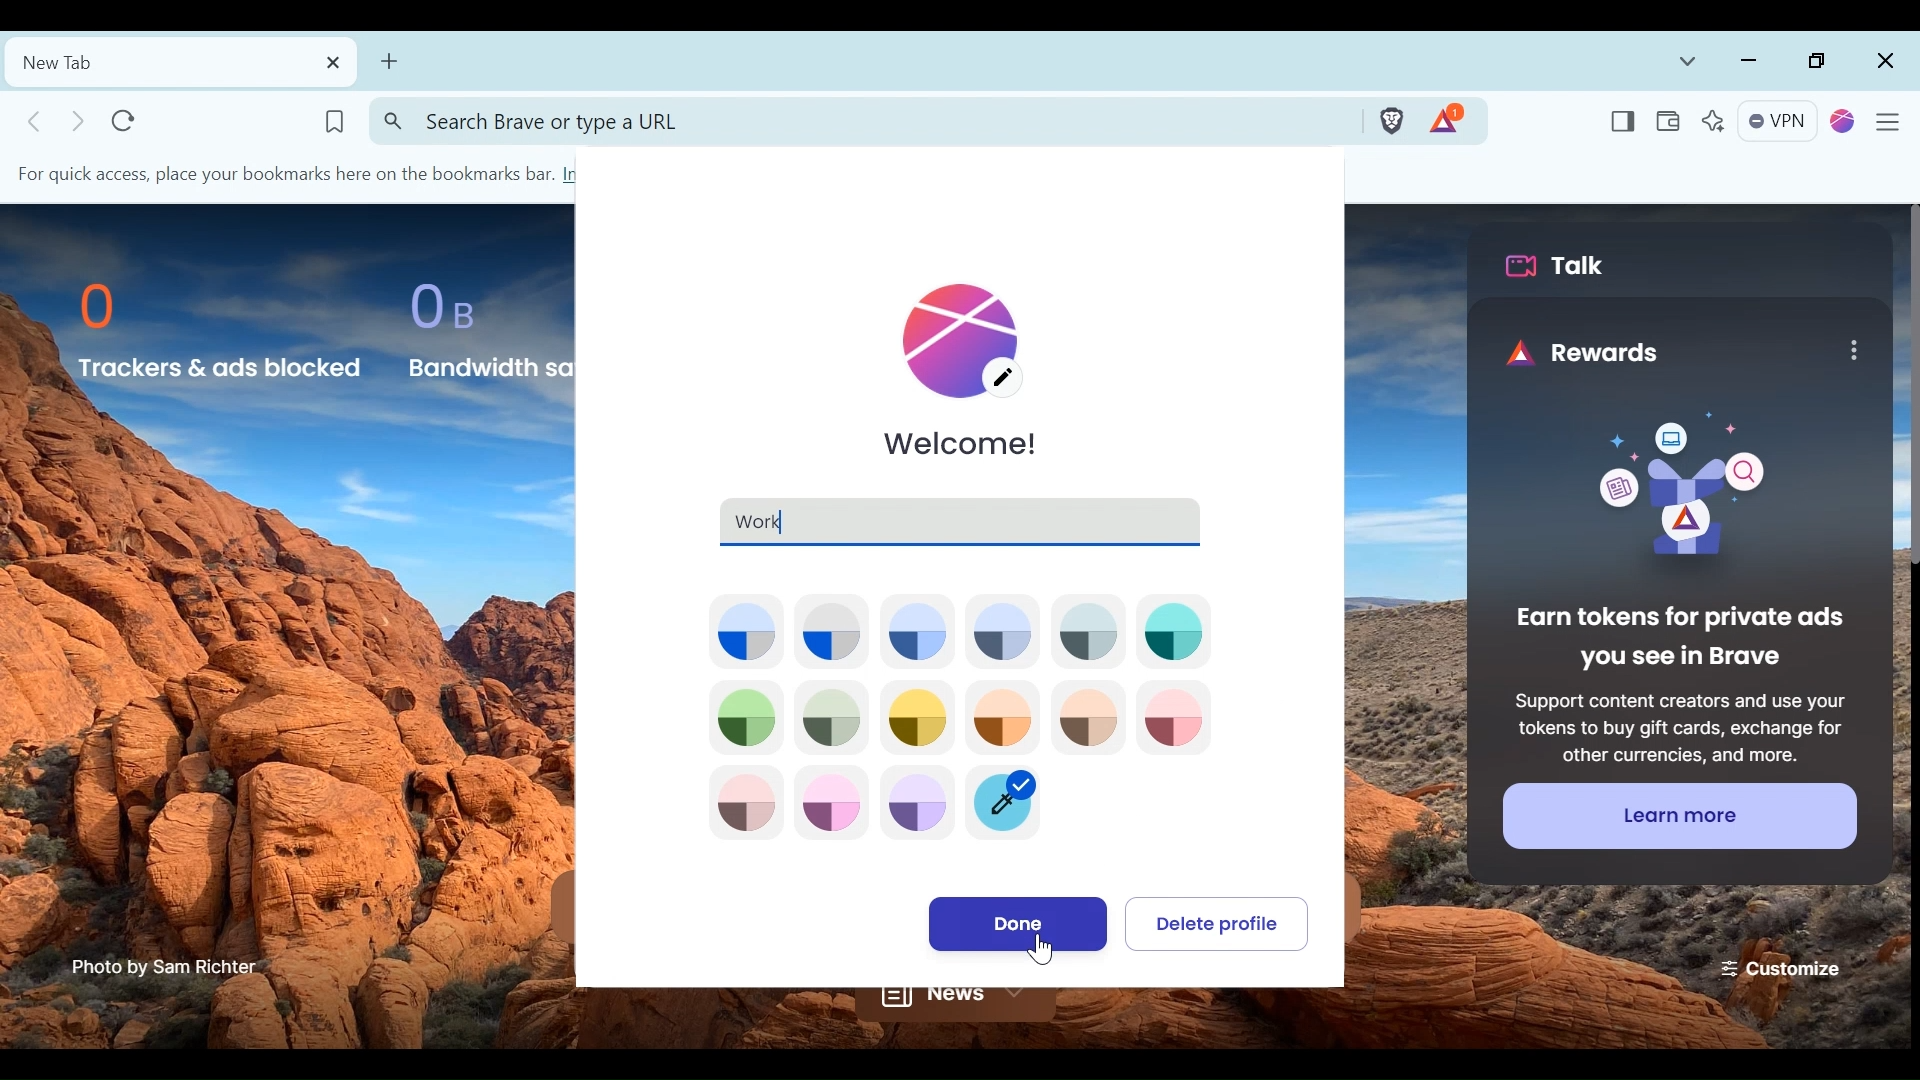  What do you see at coordinates (834, 631) in the screenshot?
I see `Theme` at bounding box center [834, 631].